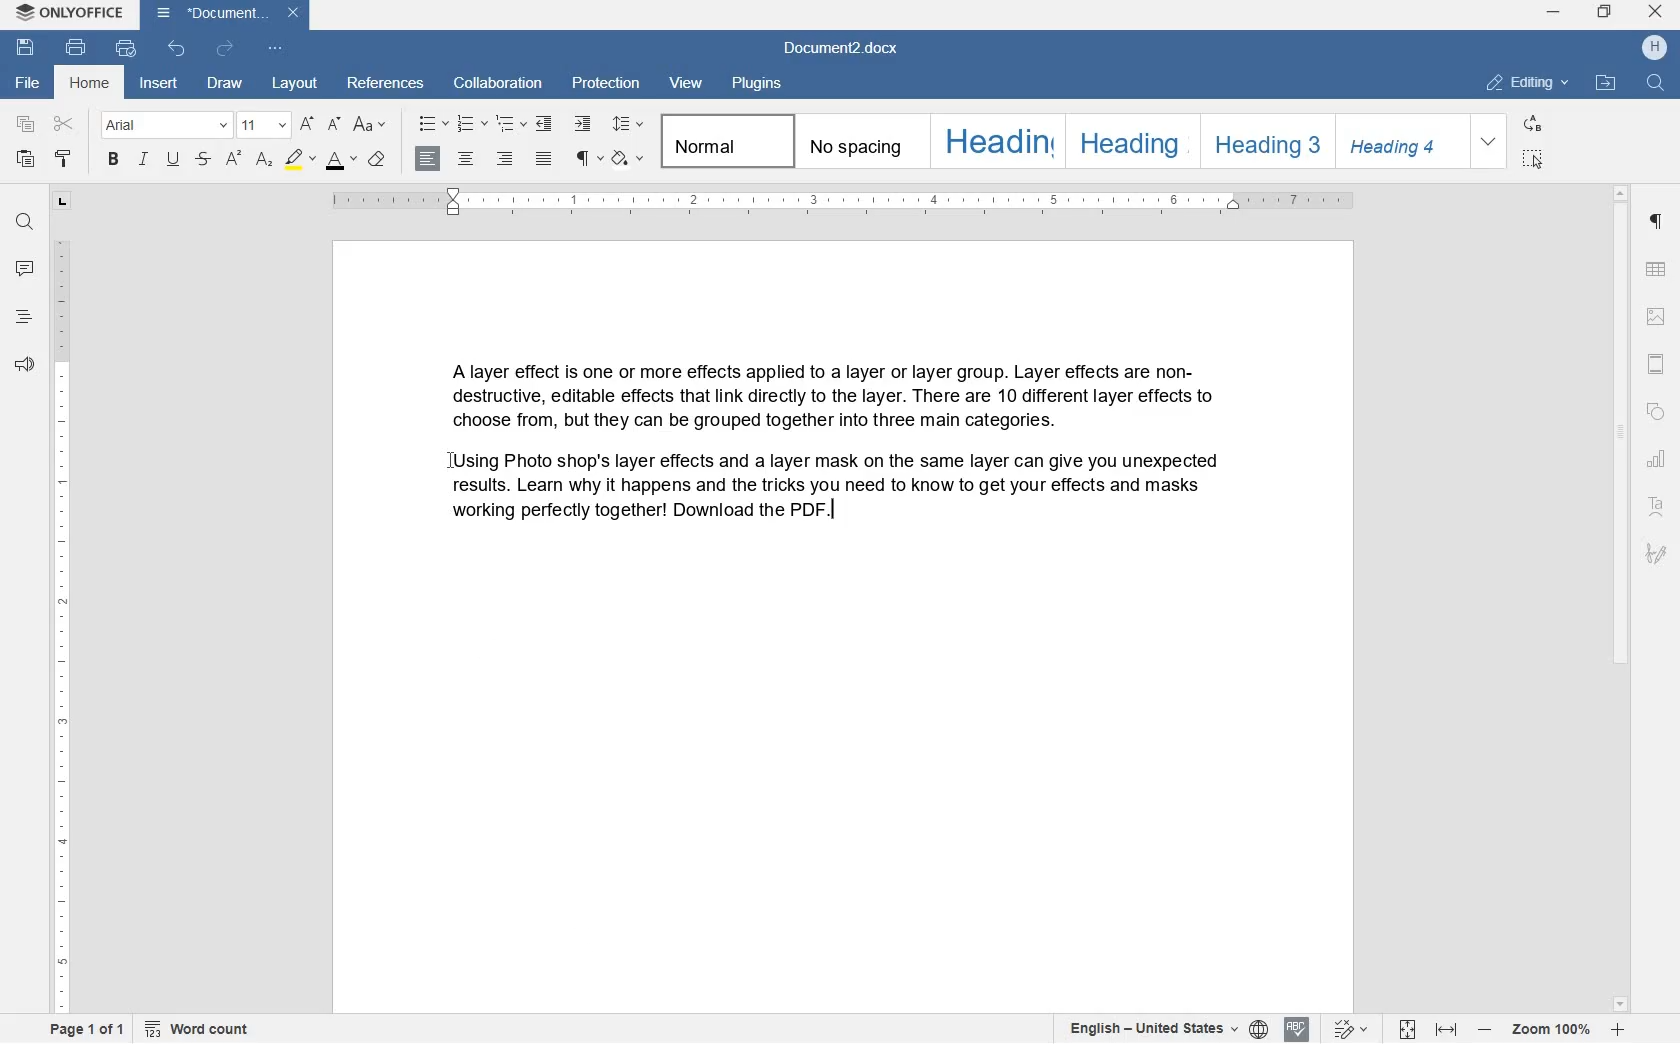 The width and height of the screenshot is (1680, 1044). What do you see at coordinates (1261, 140) in the screenshot?
I see `HEADING 3` at bounding box center [1261, 140].